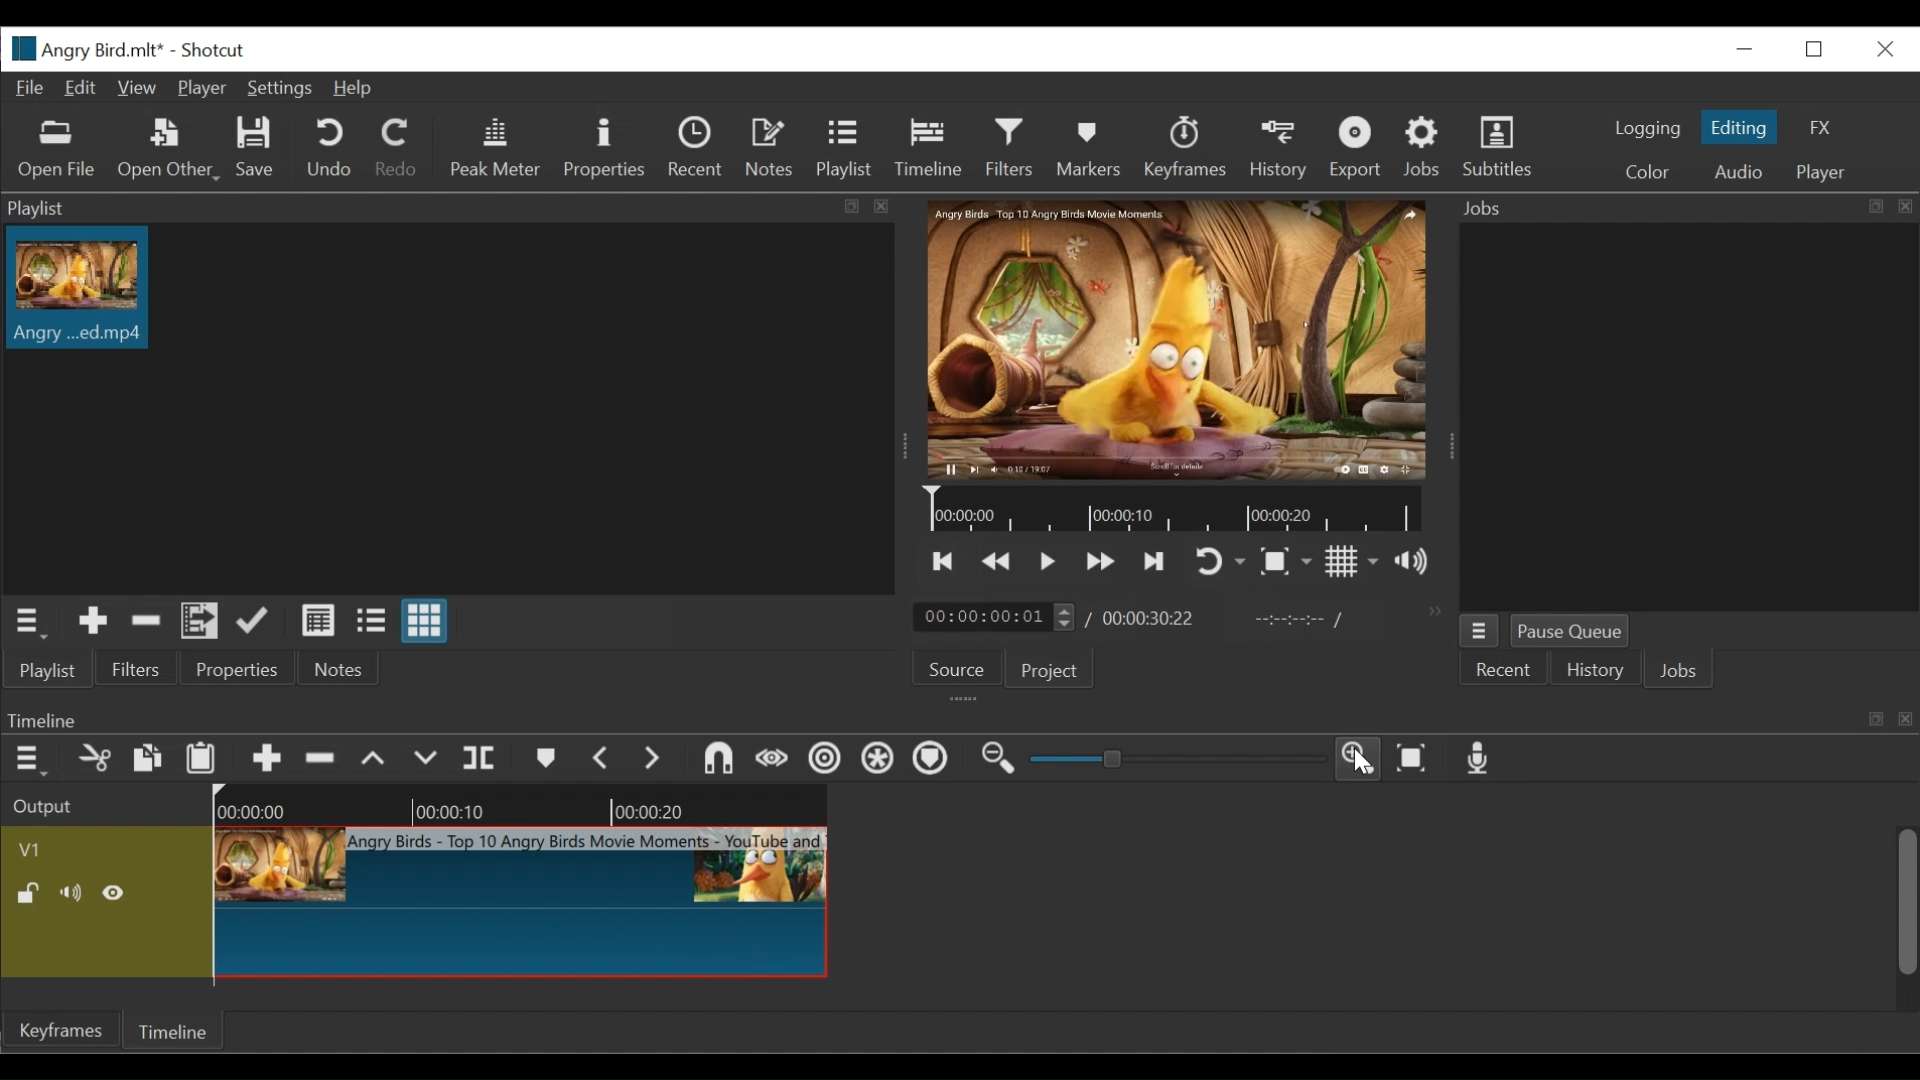  I want to click on Slider, so click(1174, 758).